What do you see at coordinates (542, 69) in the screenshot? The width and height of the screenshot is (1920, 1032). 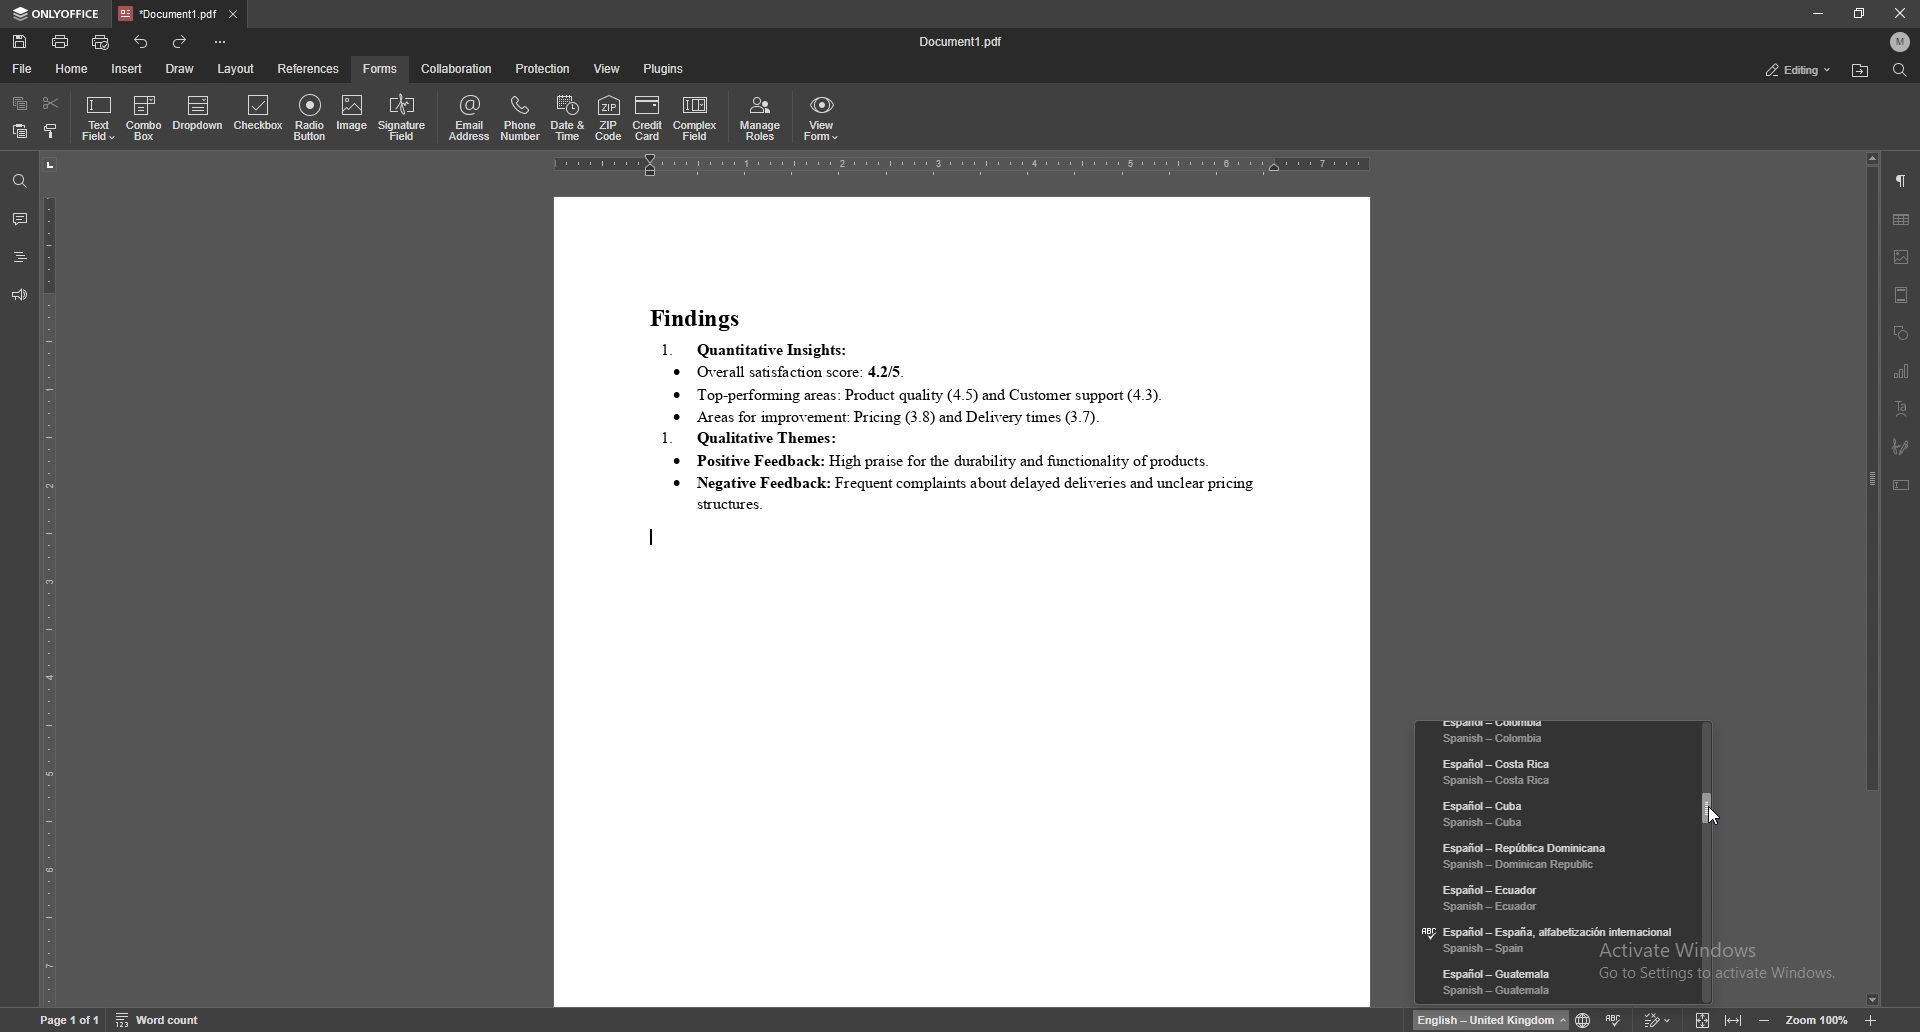 I see `protection` at bounding box center [542, 69].